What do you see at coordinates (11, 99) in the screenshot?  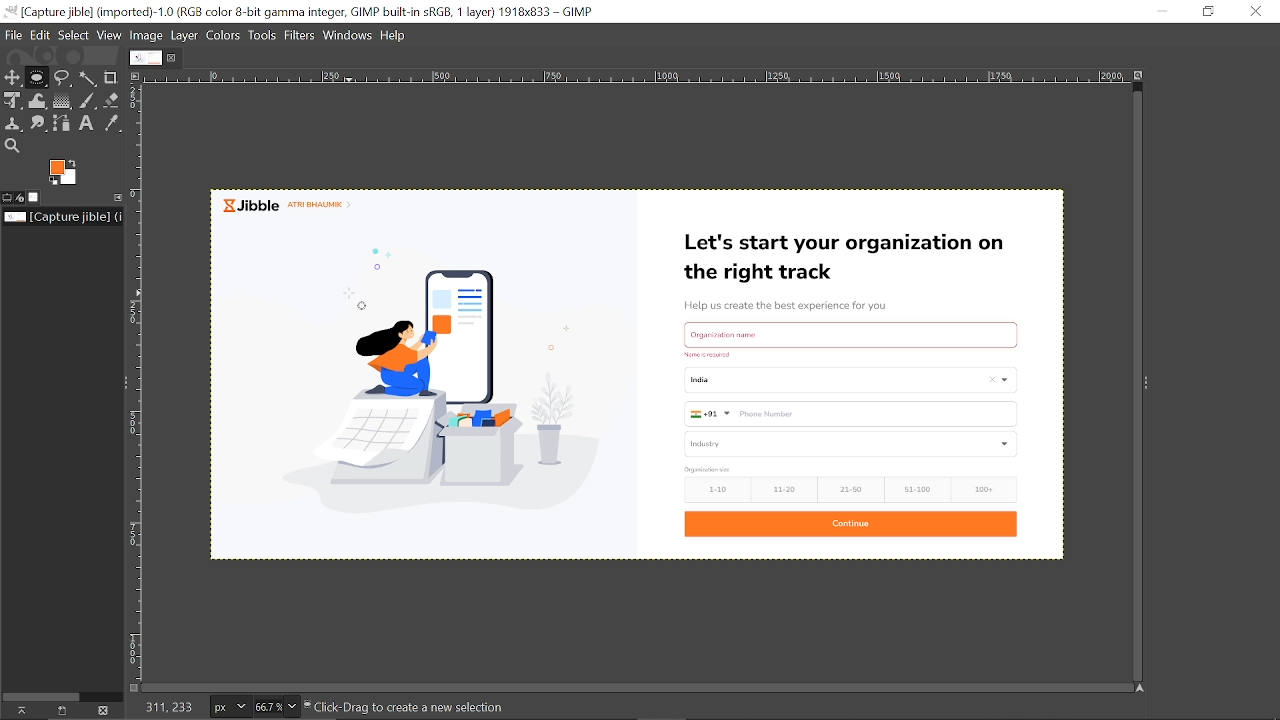 I see `Unified transform tool` at bounding box center [11, 99].